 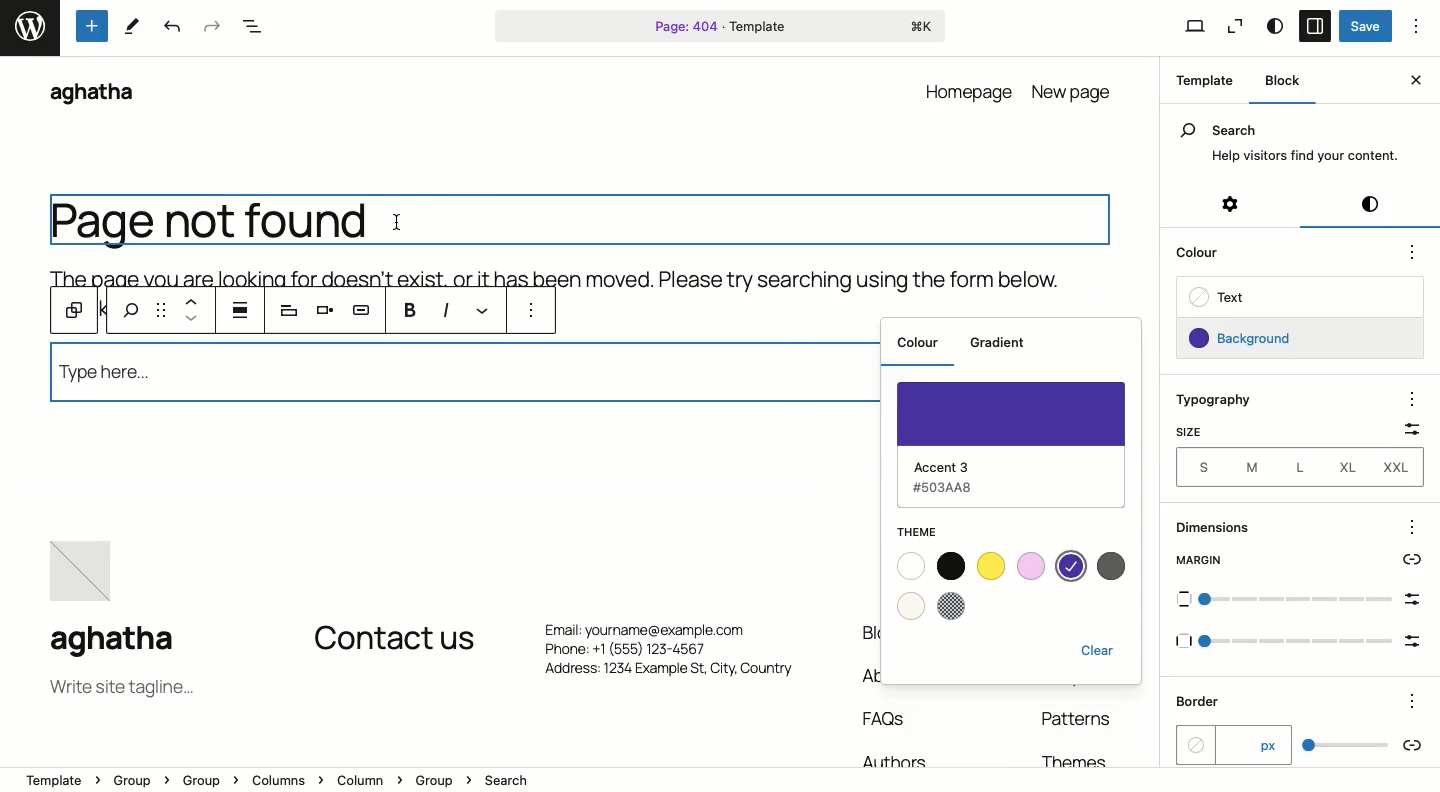 I want to click on Save, so click(x=1366, y=26).